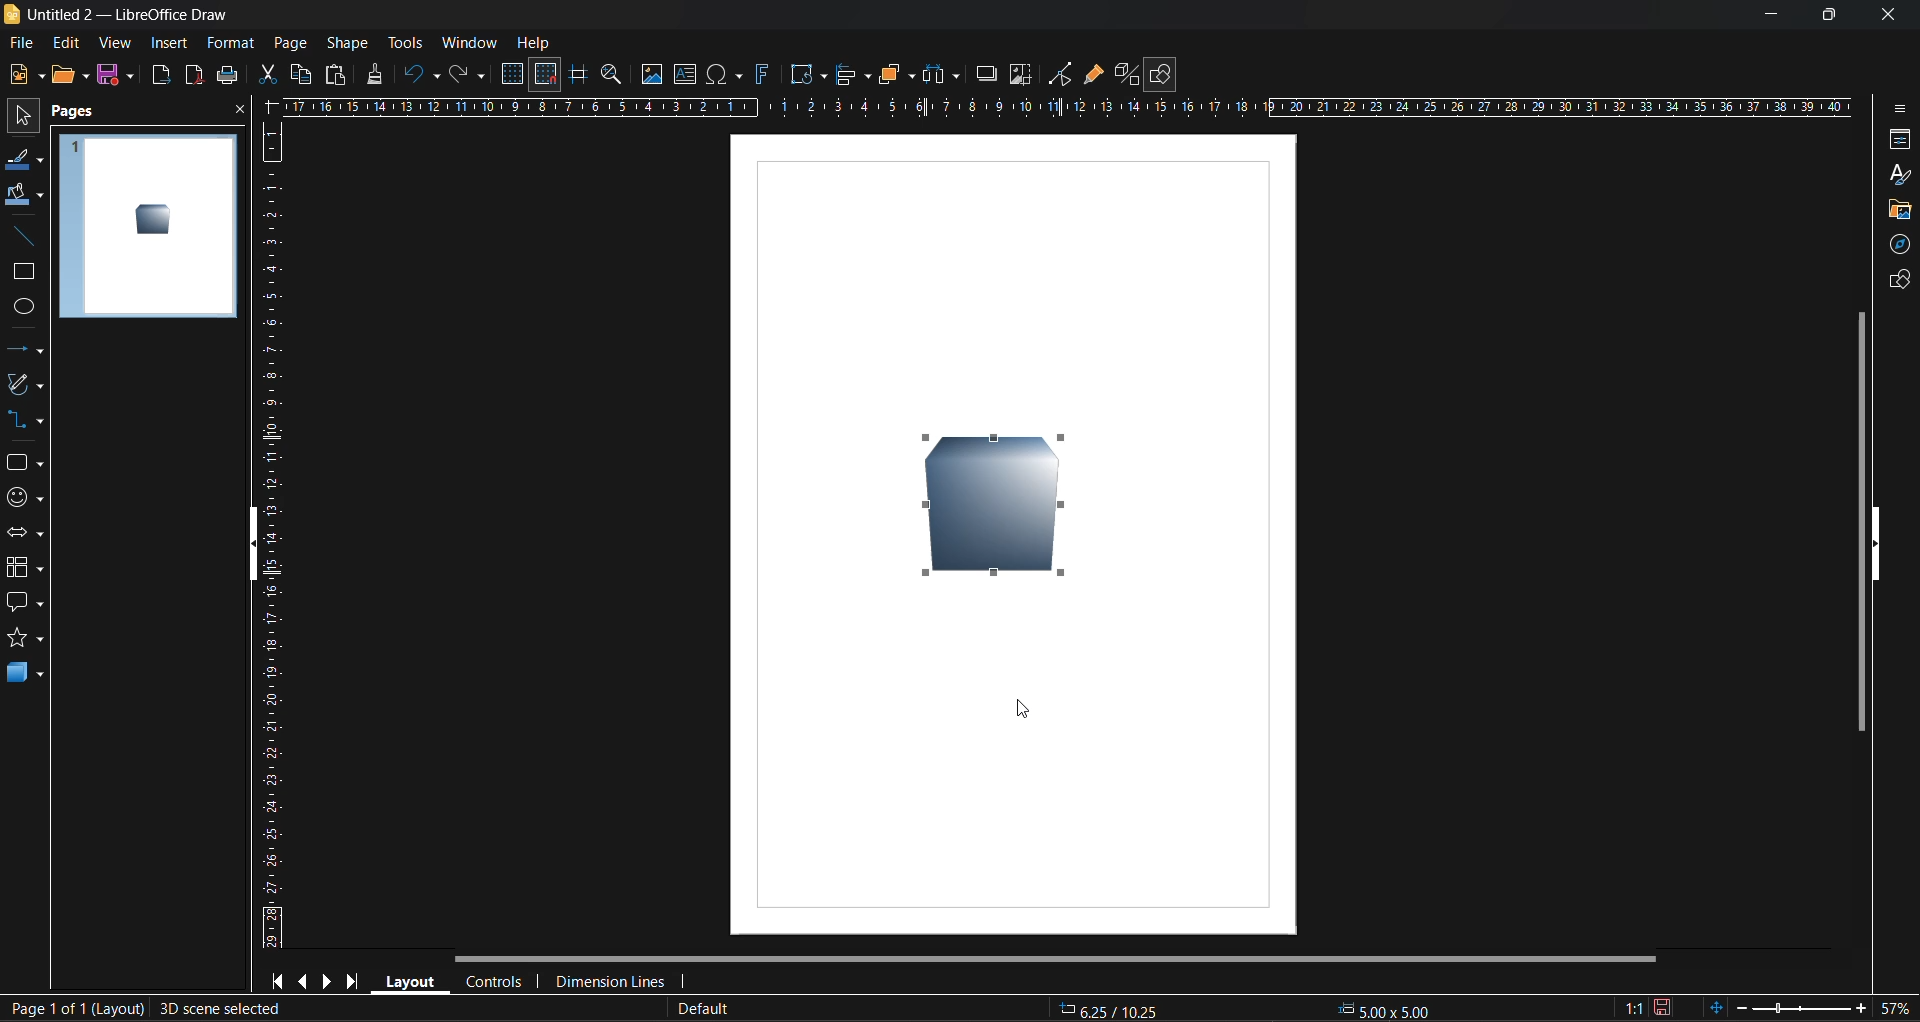  Describe the element at coordinates (1861, 520) in the screenshot. I see `vertical scroll bar` at that location.